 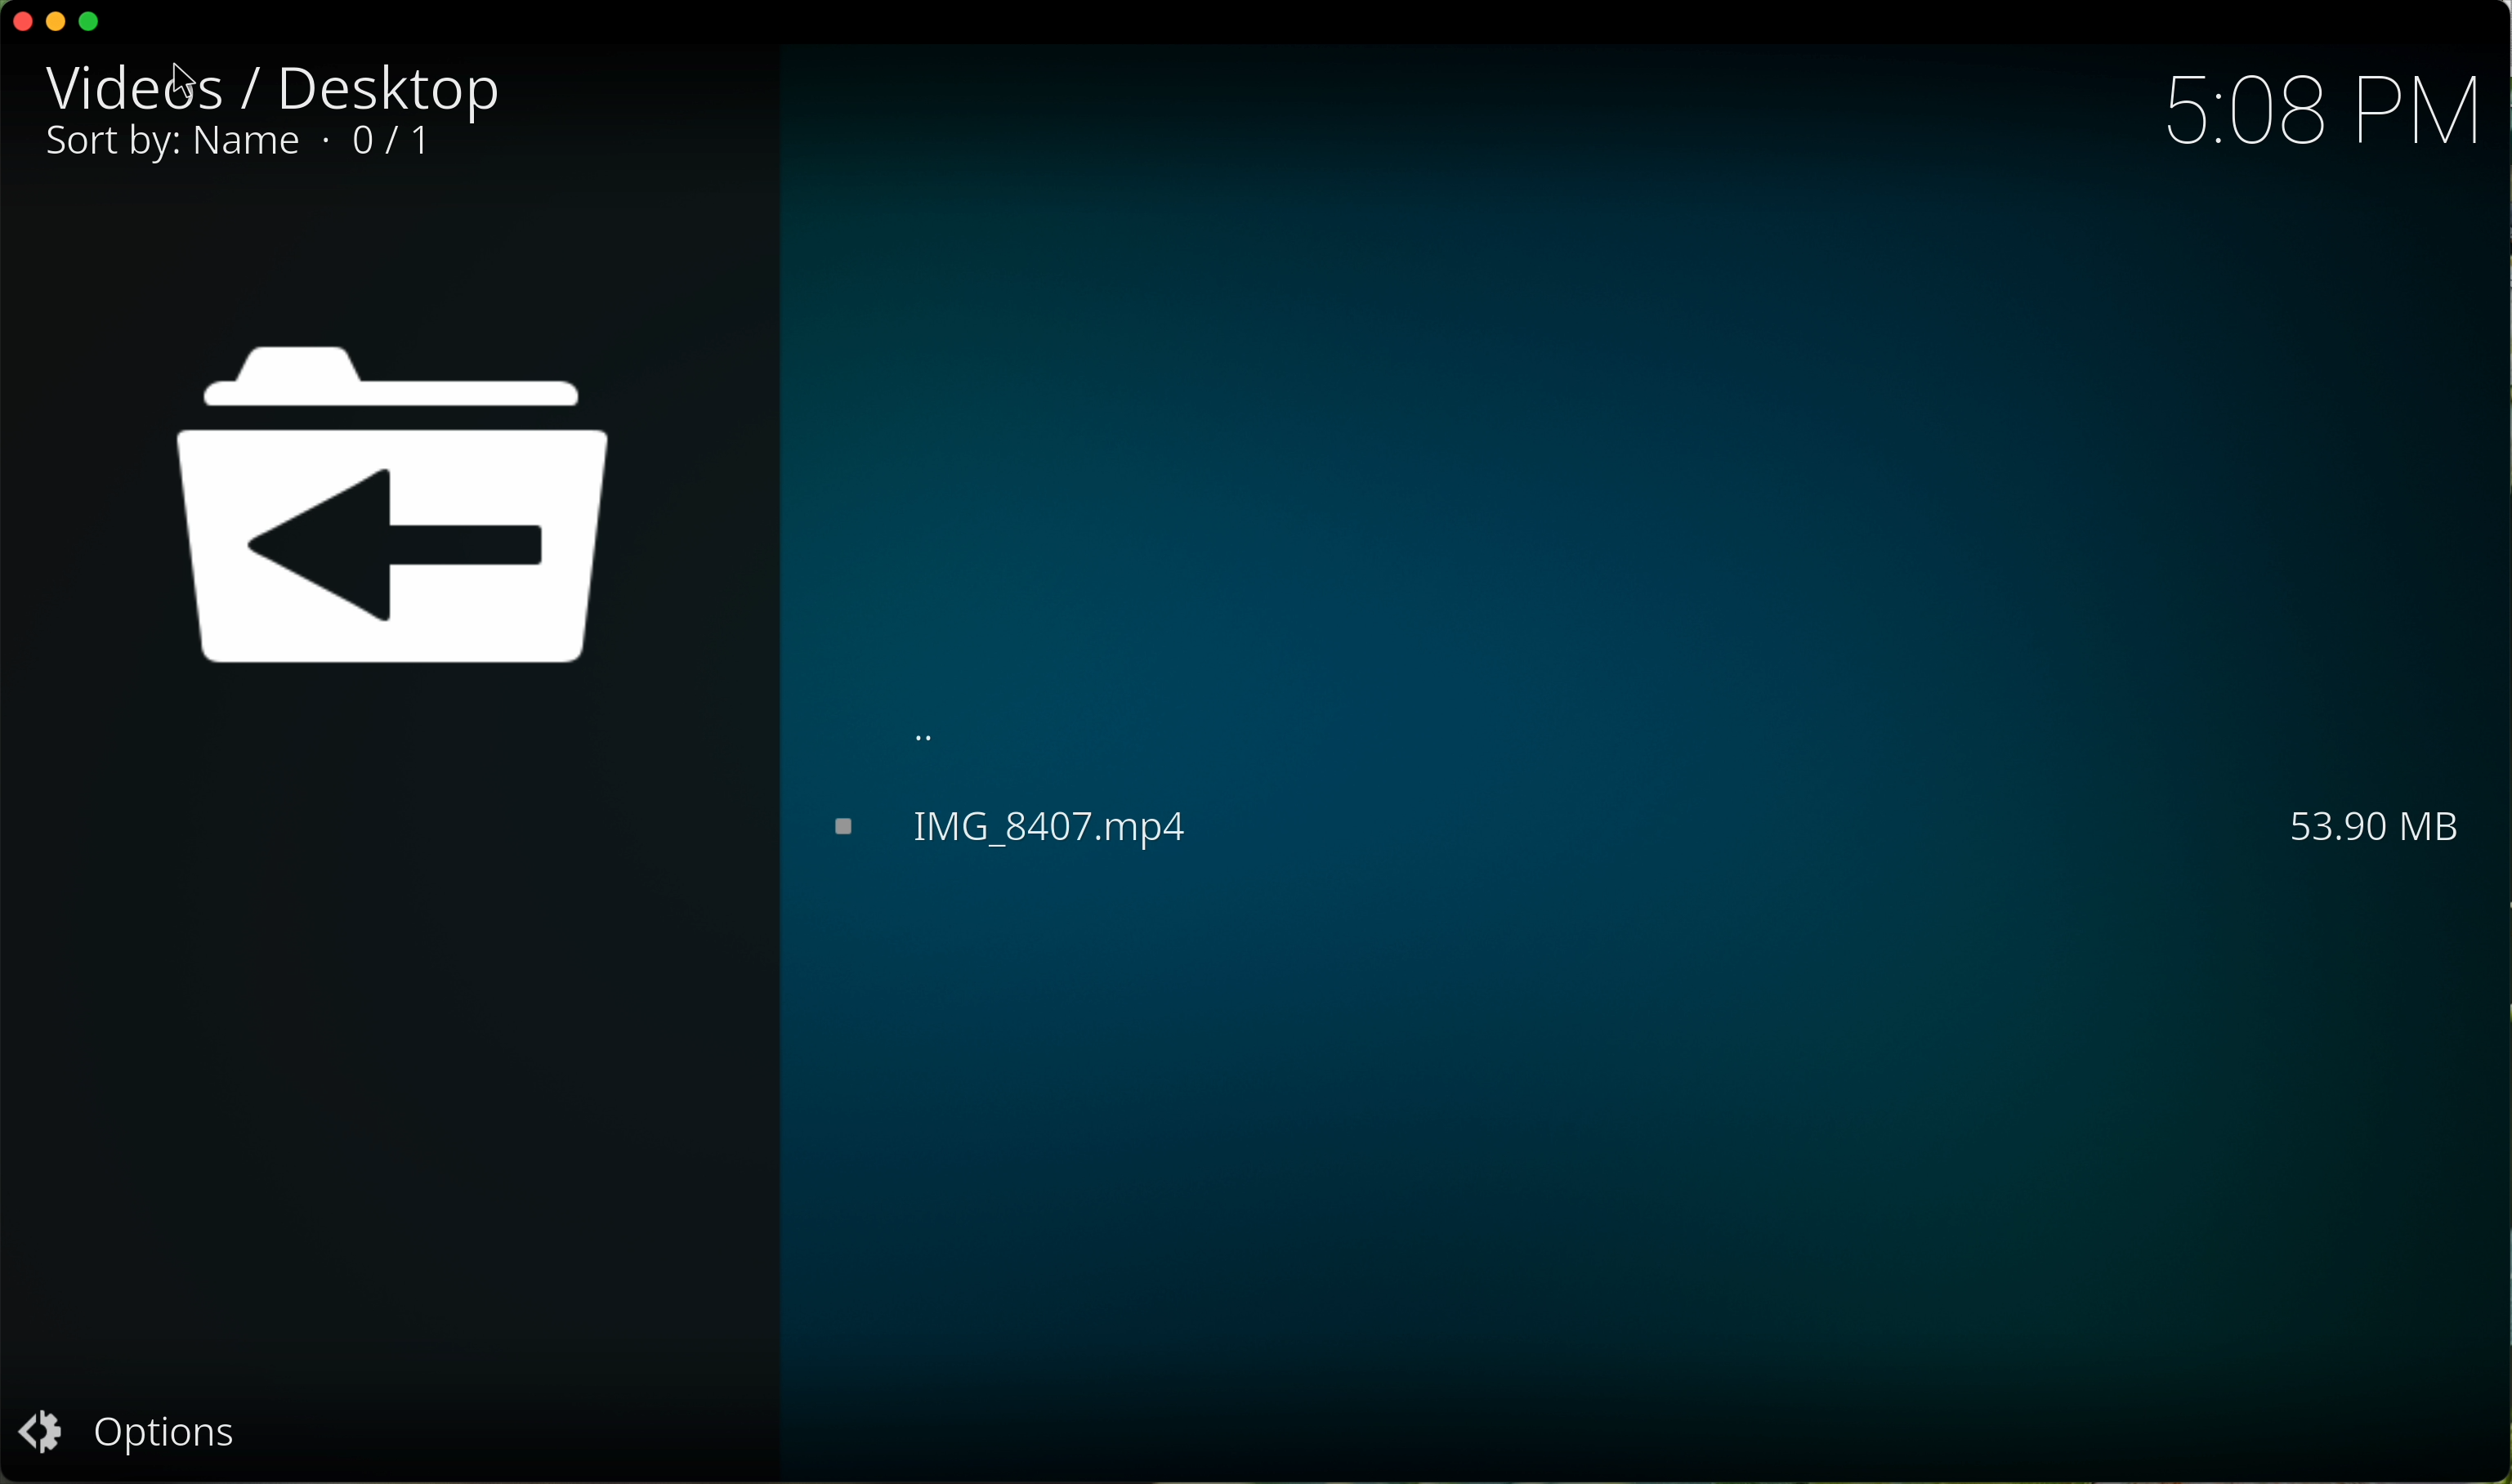 I want to click on 5:08 PM, so click(x=2322, y=113).